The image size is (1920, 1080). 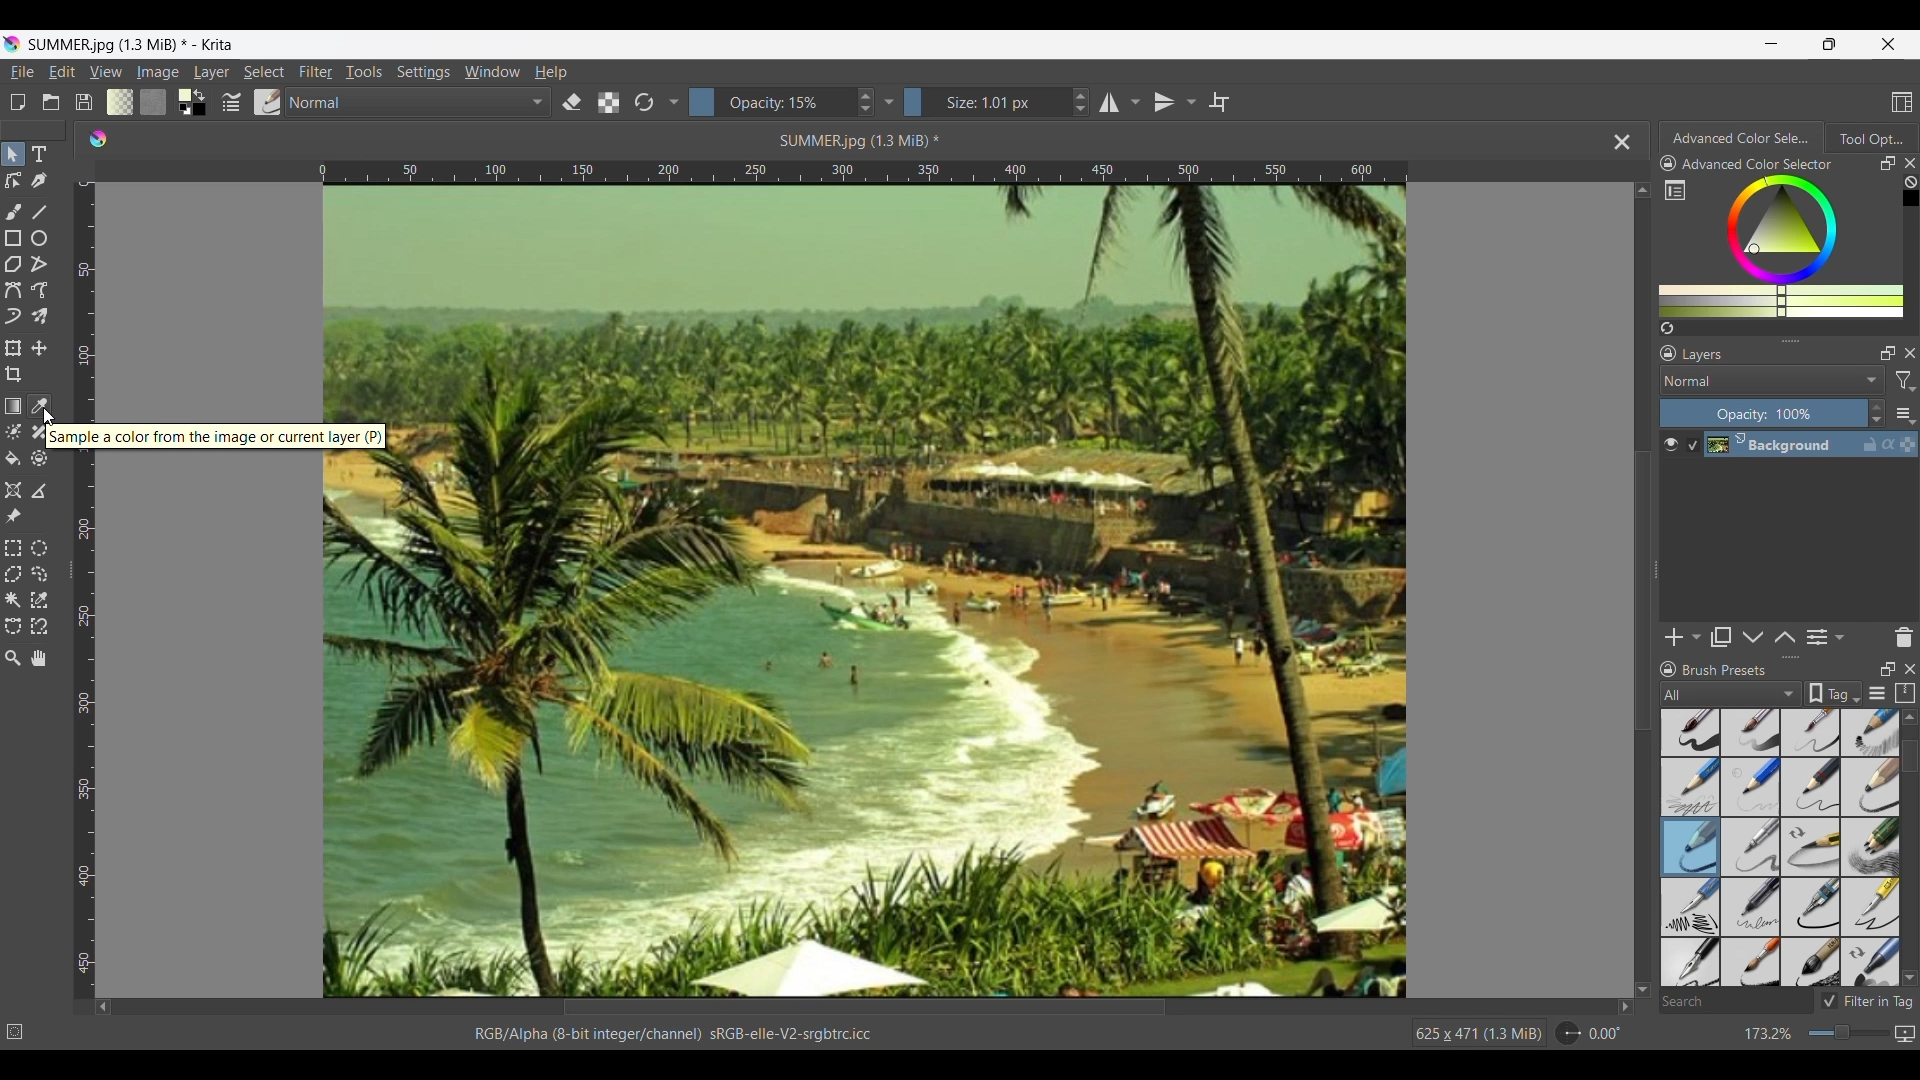 I want to click on Window menu, so click(x=491, y=71).